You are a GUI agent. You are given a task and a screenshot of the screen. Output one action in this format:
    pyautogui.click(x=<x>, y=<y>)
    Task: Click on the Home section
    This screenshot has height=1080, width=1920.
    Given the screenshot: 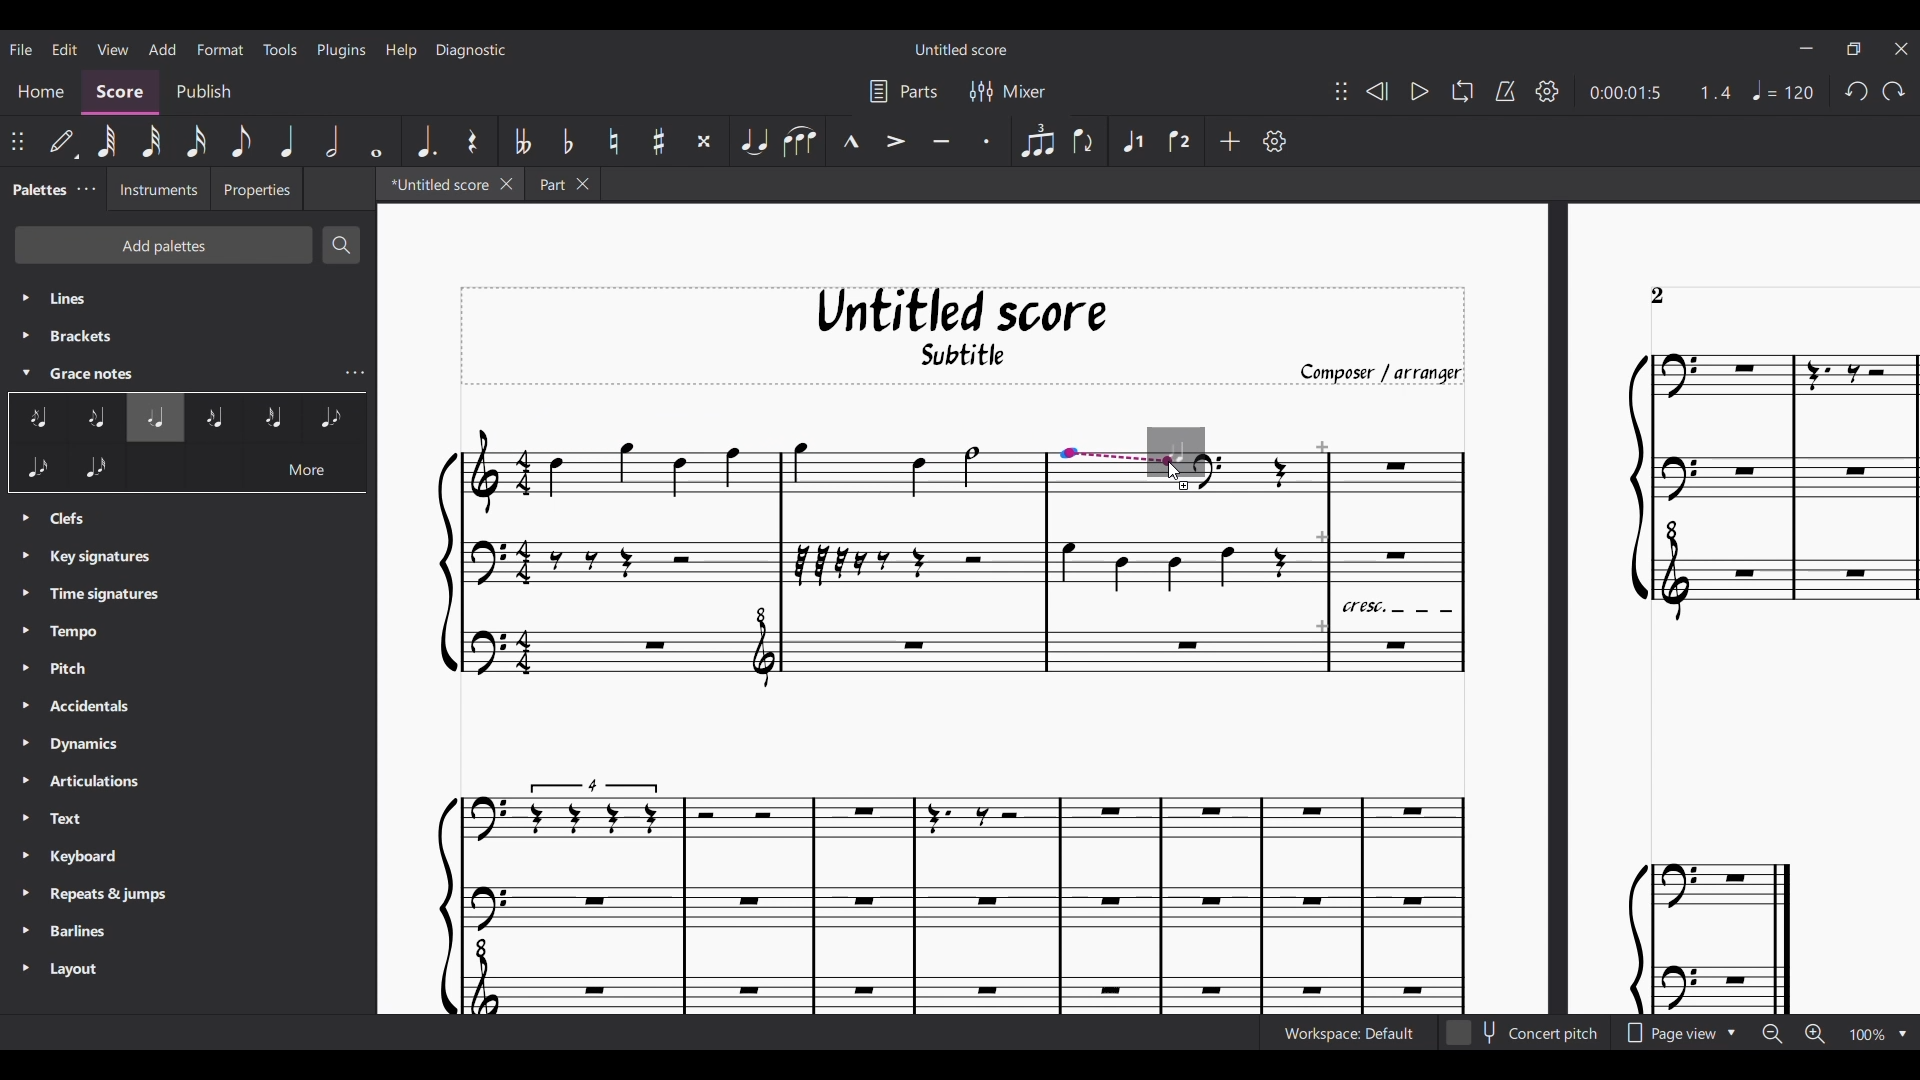 What is the action you would take?
    pyautogui.click(x=41, y=94)
    